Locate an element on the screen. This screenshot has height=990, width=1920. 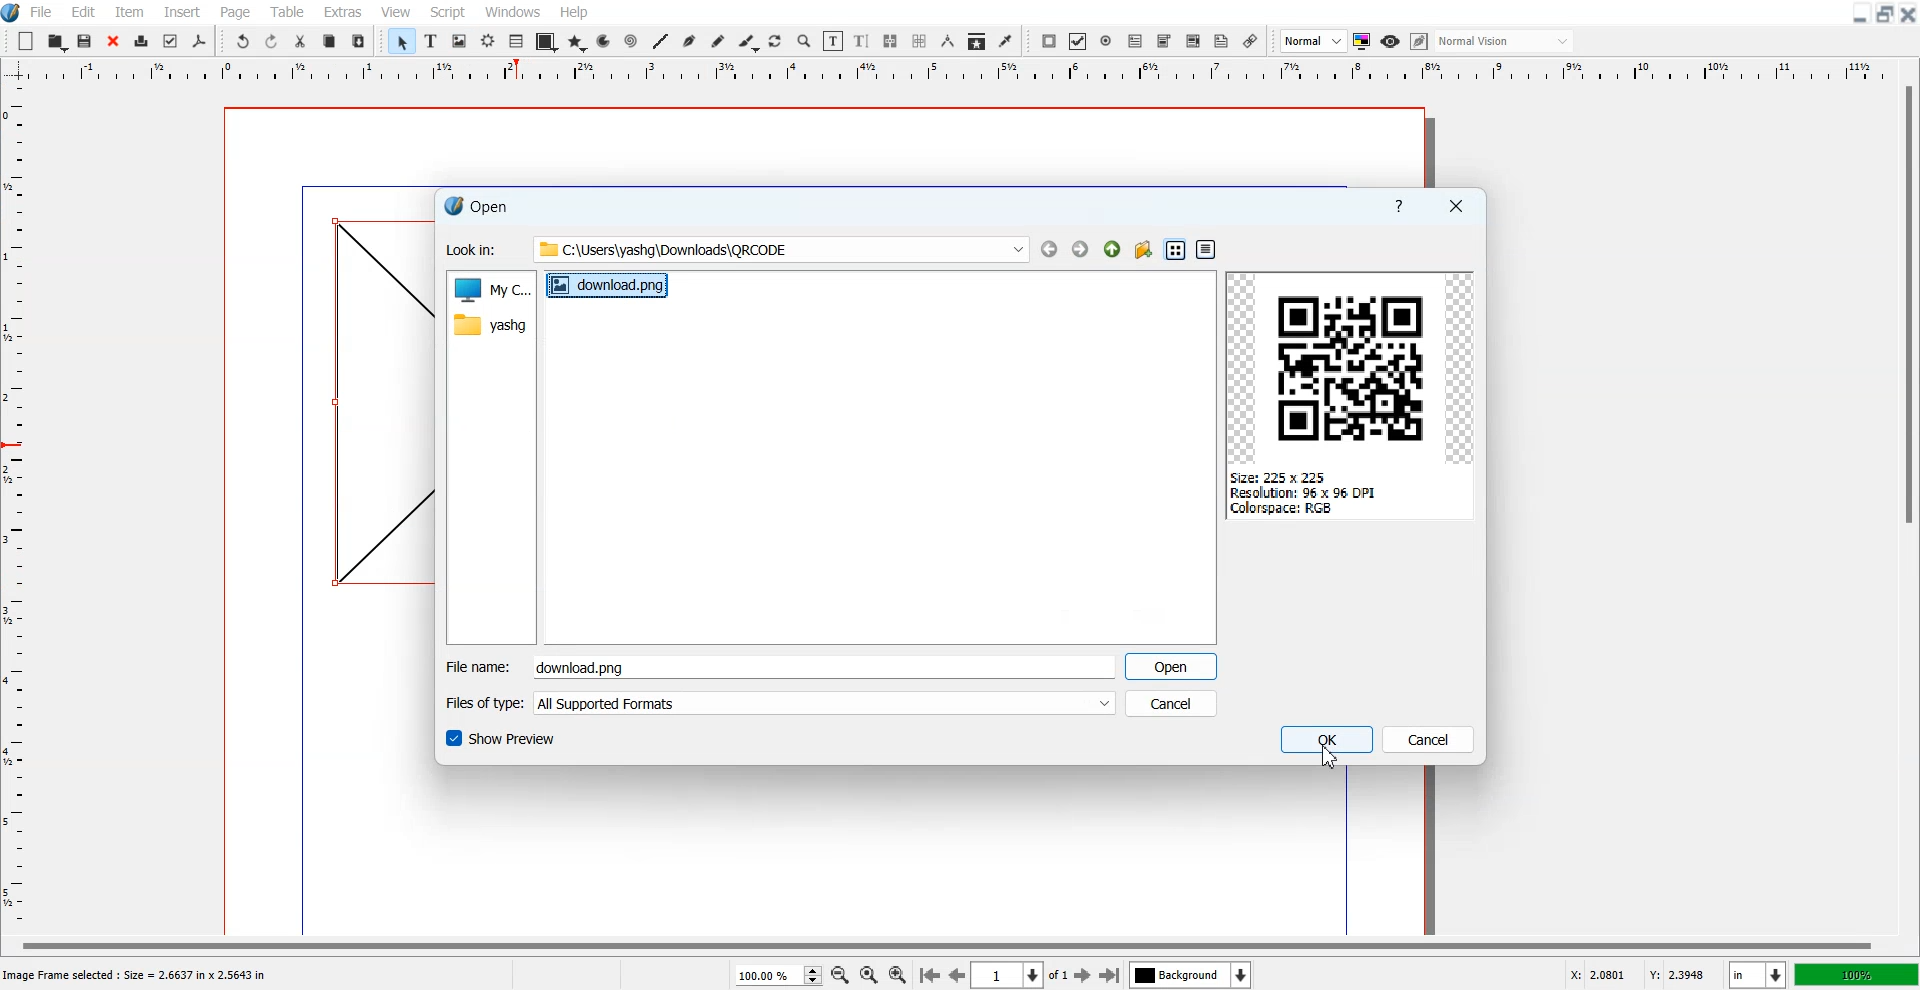
Freehand Line is located at coordinates (718, 41).